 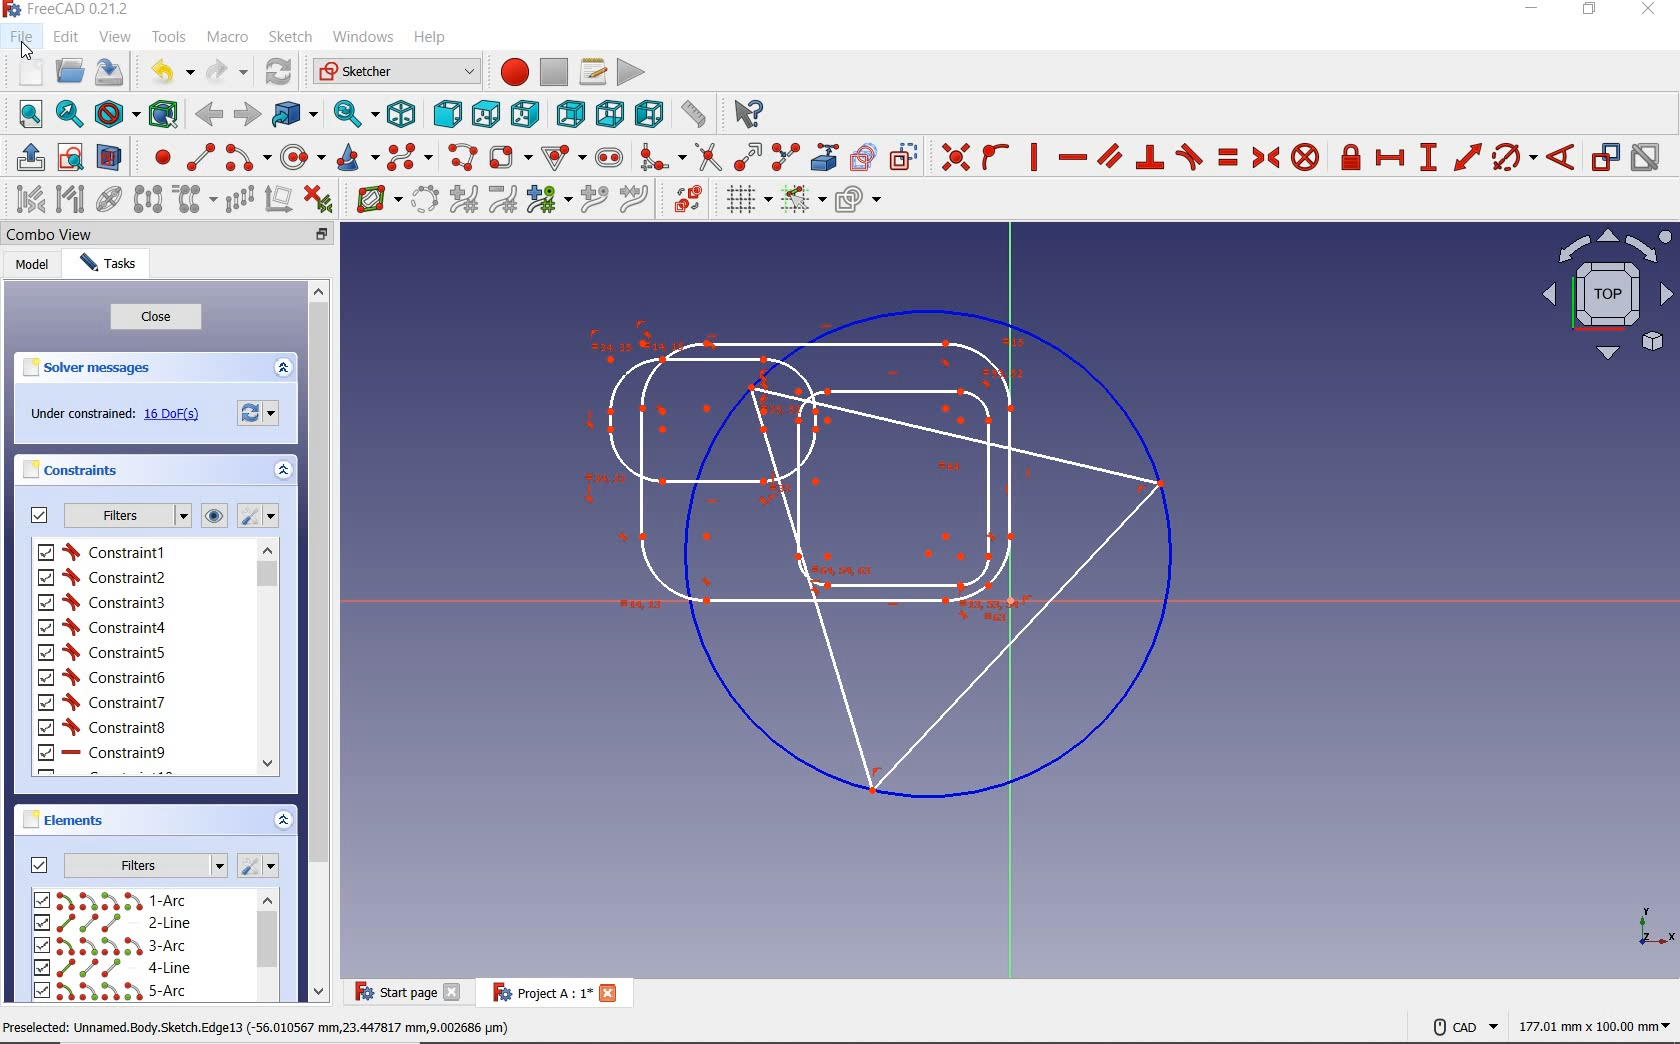 What do you see at coordinates (353, 157) in the screenshot?
I see `create conic` at bounding box center [353, 157].